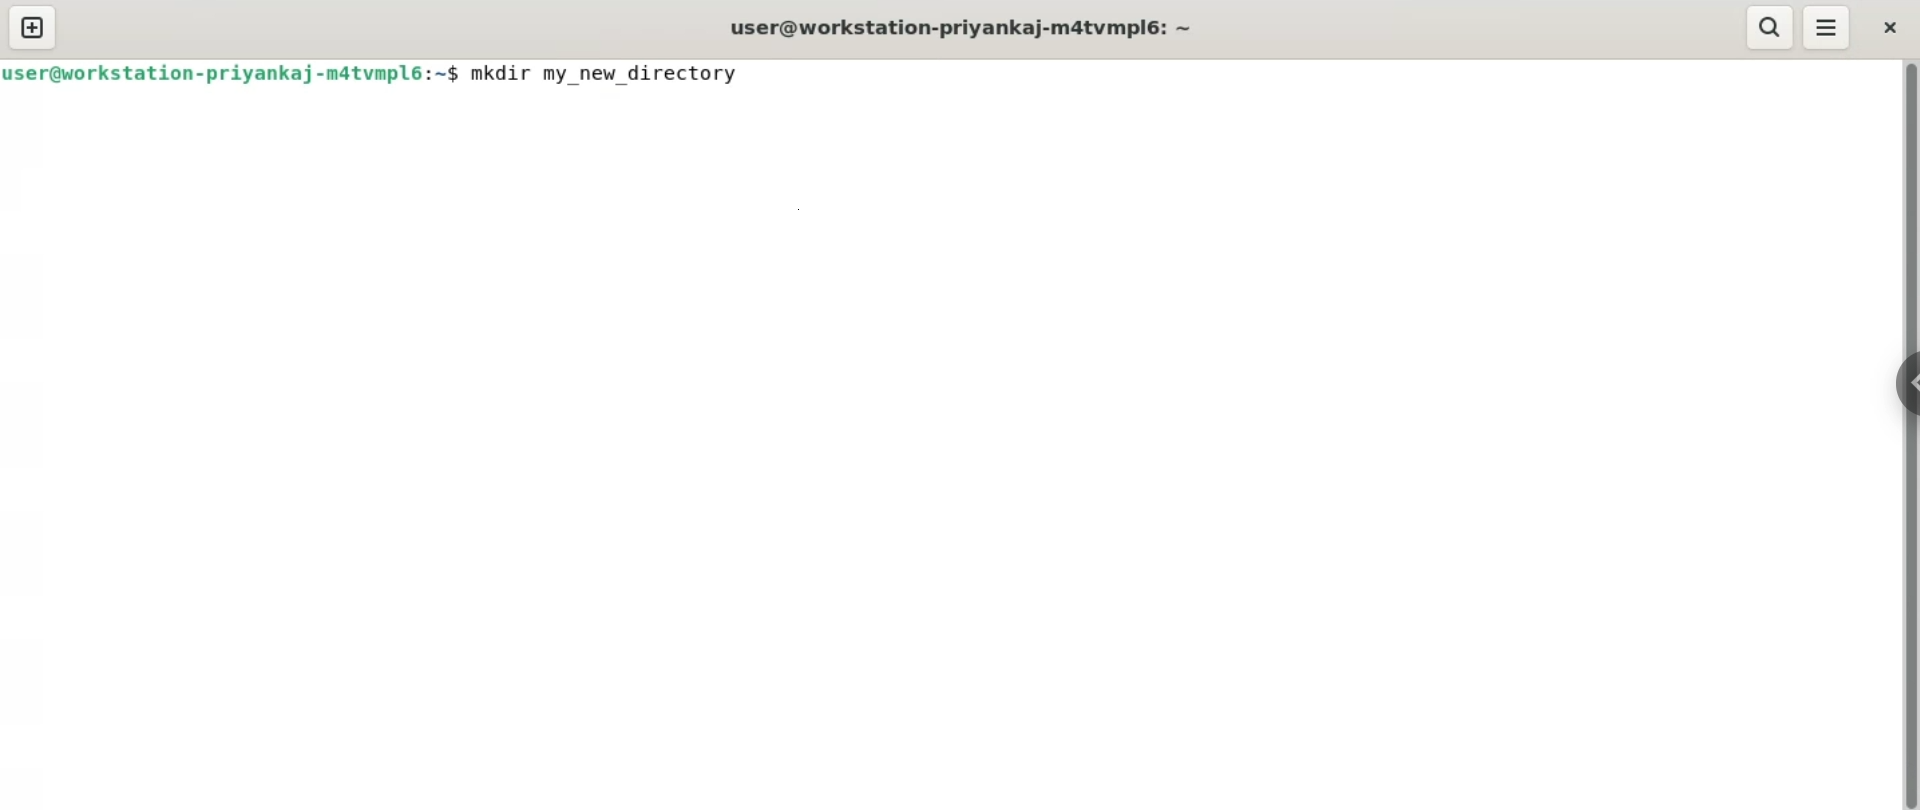 This screenshot has width=1920, height=810. I want to click on user@workstation-priyankaj-m4tvmpl6: ~ , so click(952, 28).